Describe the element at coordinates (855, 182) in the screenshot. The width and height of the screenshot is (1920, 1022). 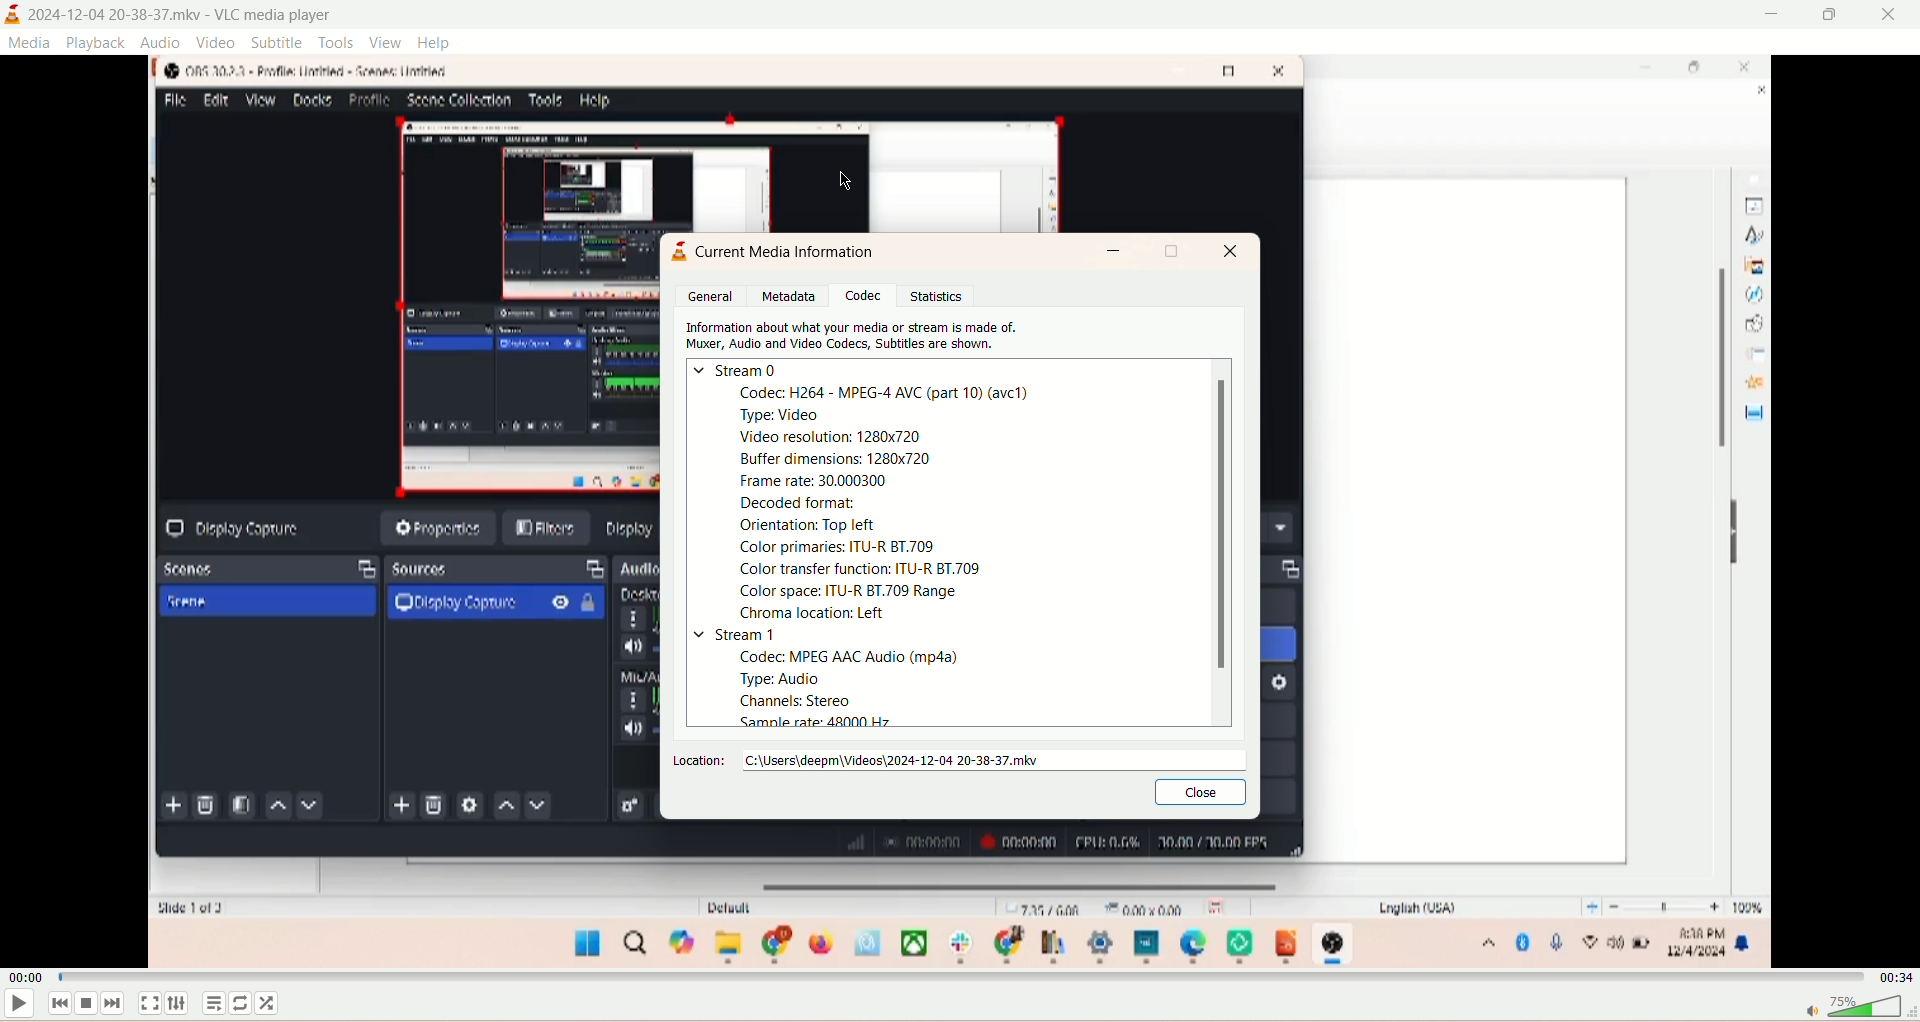
I see `cursor` at that location.